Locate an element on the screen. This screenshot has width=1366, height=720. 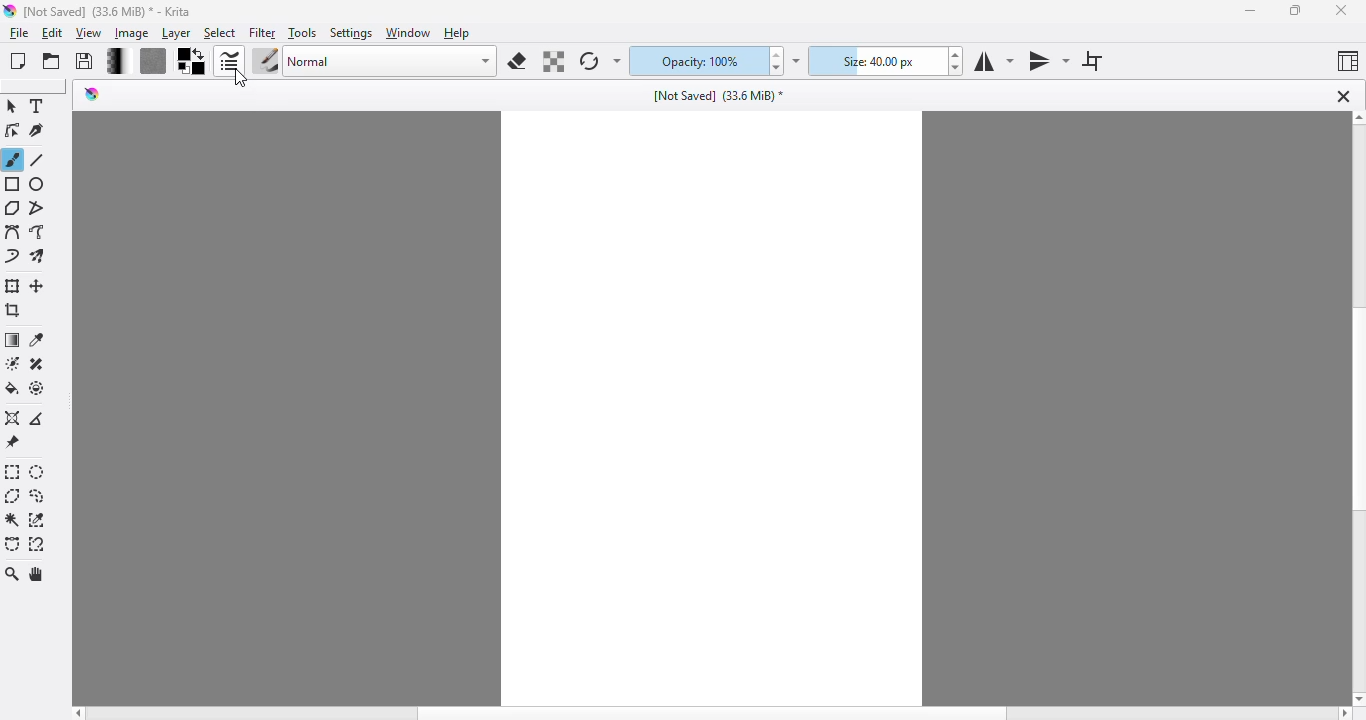
maximize is located at coordinates (1298, 10).